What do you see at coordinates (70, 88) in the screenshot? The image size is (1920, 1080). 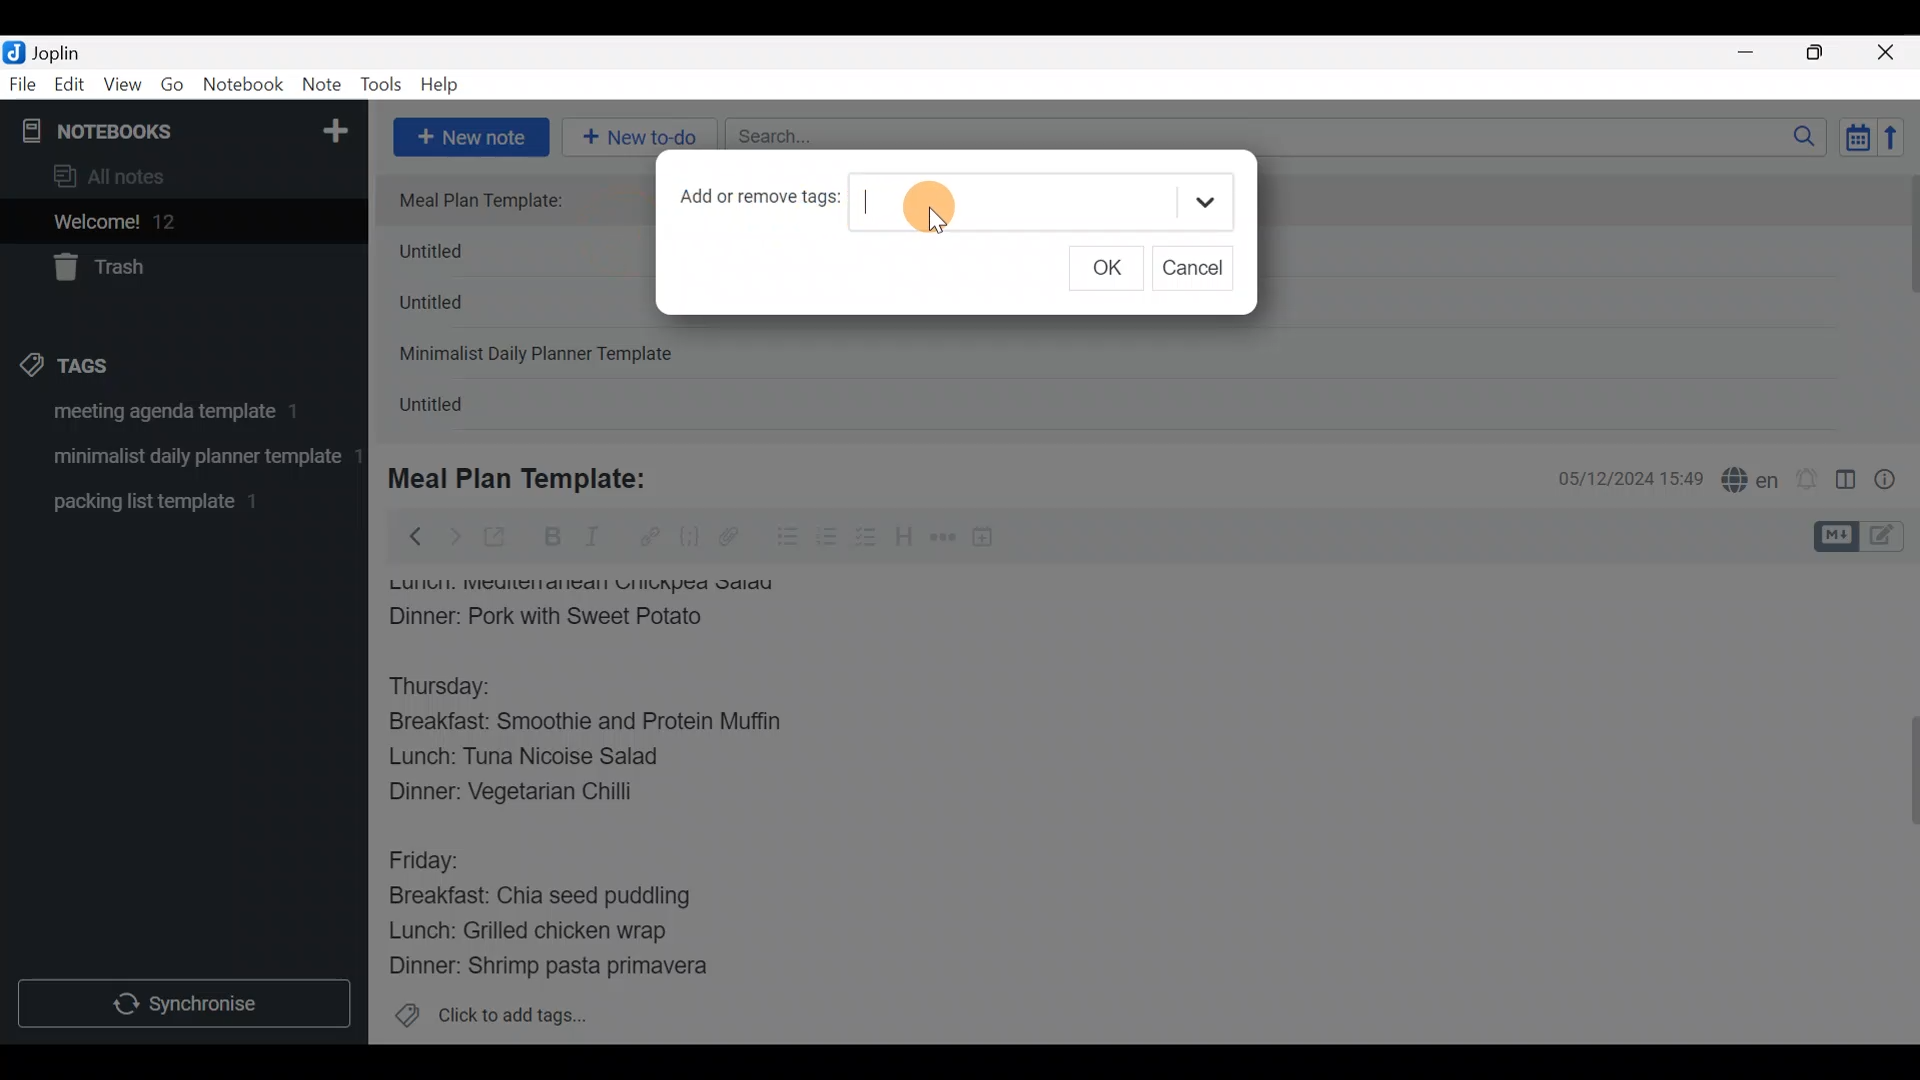 I see `Edit` at bounding box center [70, 88].